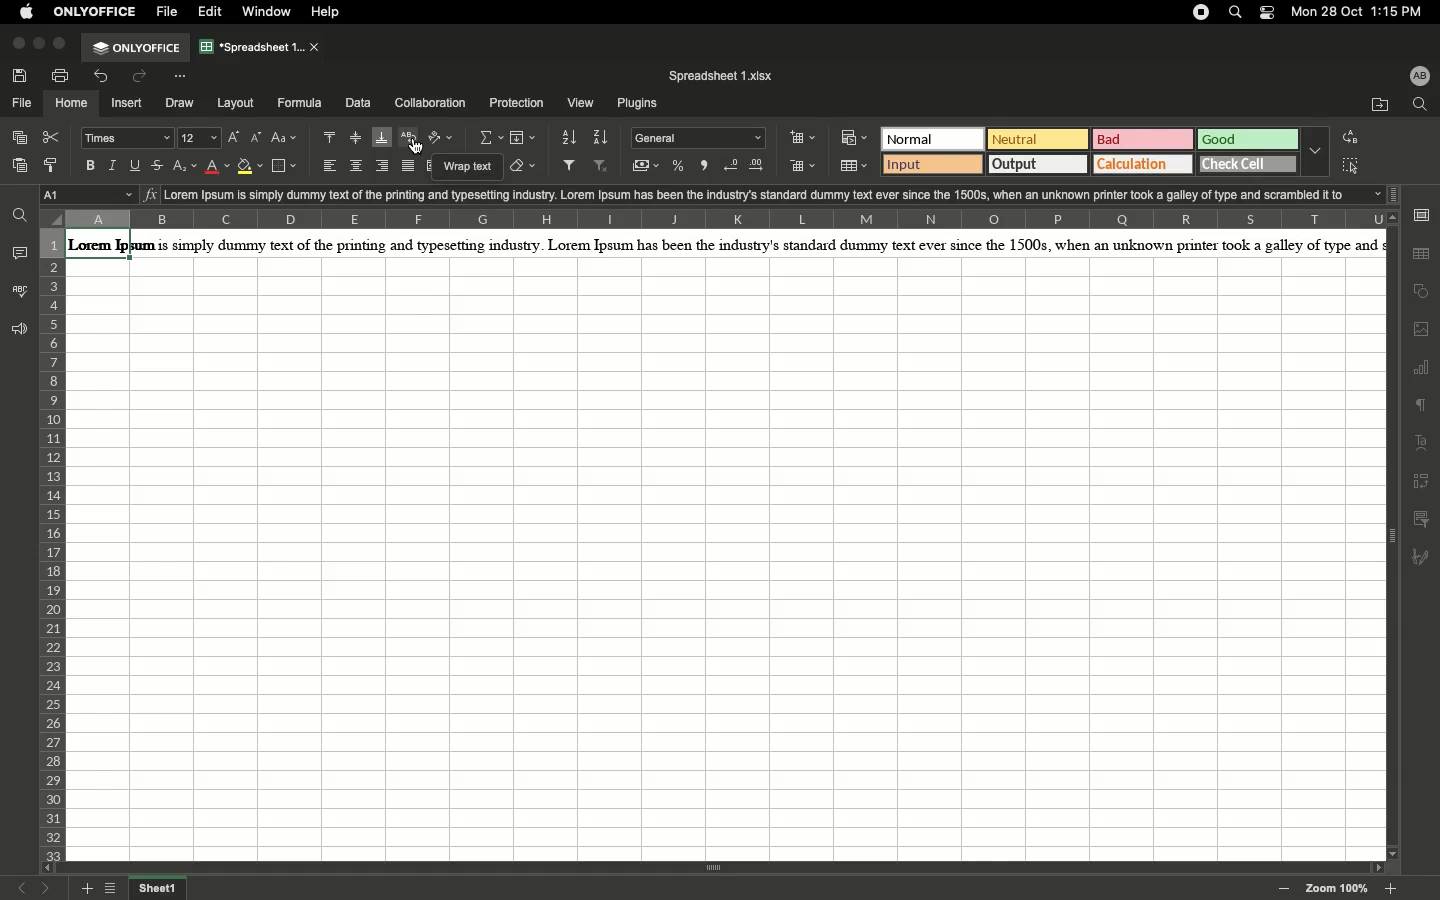 The height and width of the screenshot is (900, 1440). Describe the element at coordinates (706, 166) in the screenshot. I see `Comma style` at that location.